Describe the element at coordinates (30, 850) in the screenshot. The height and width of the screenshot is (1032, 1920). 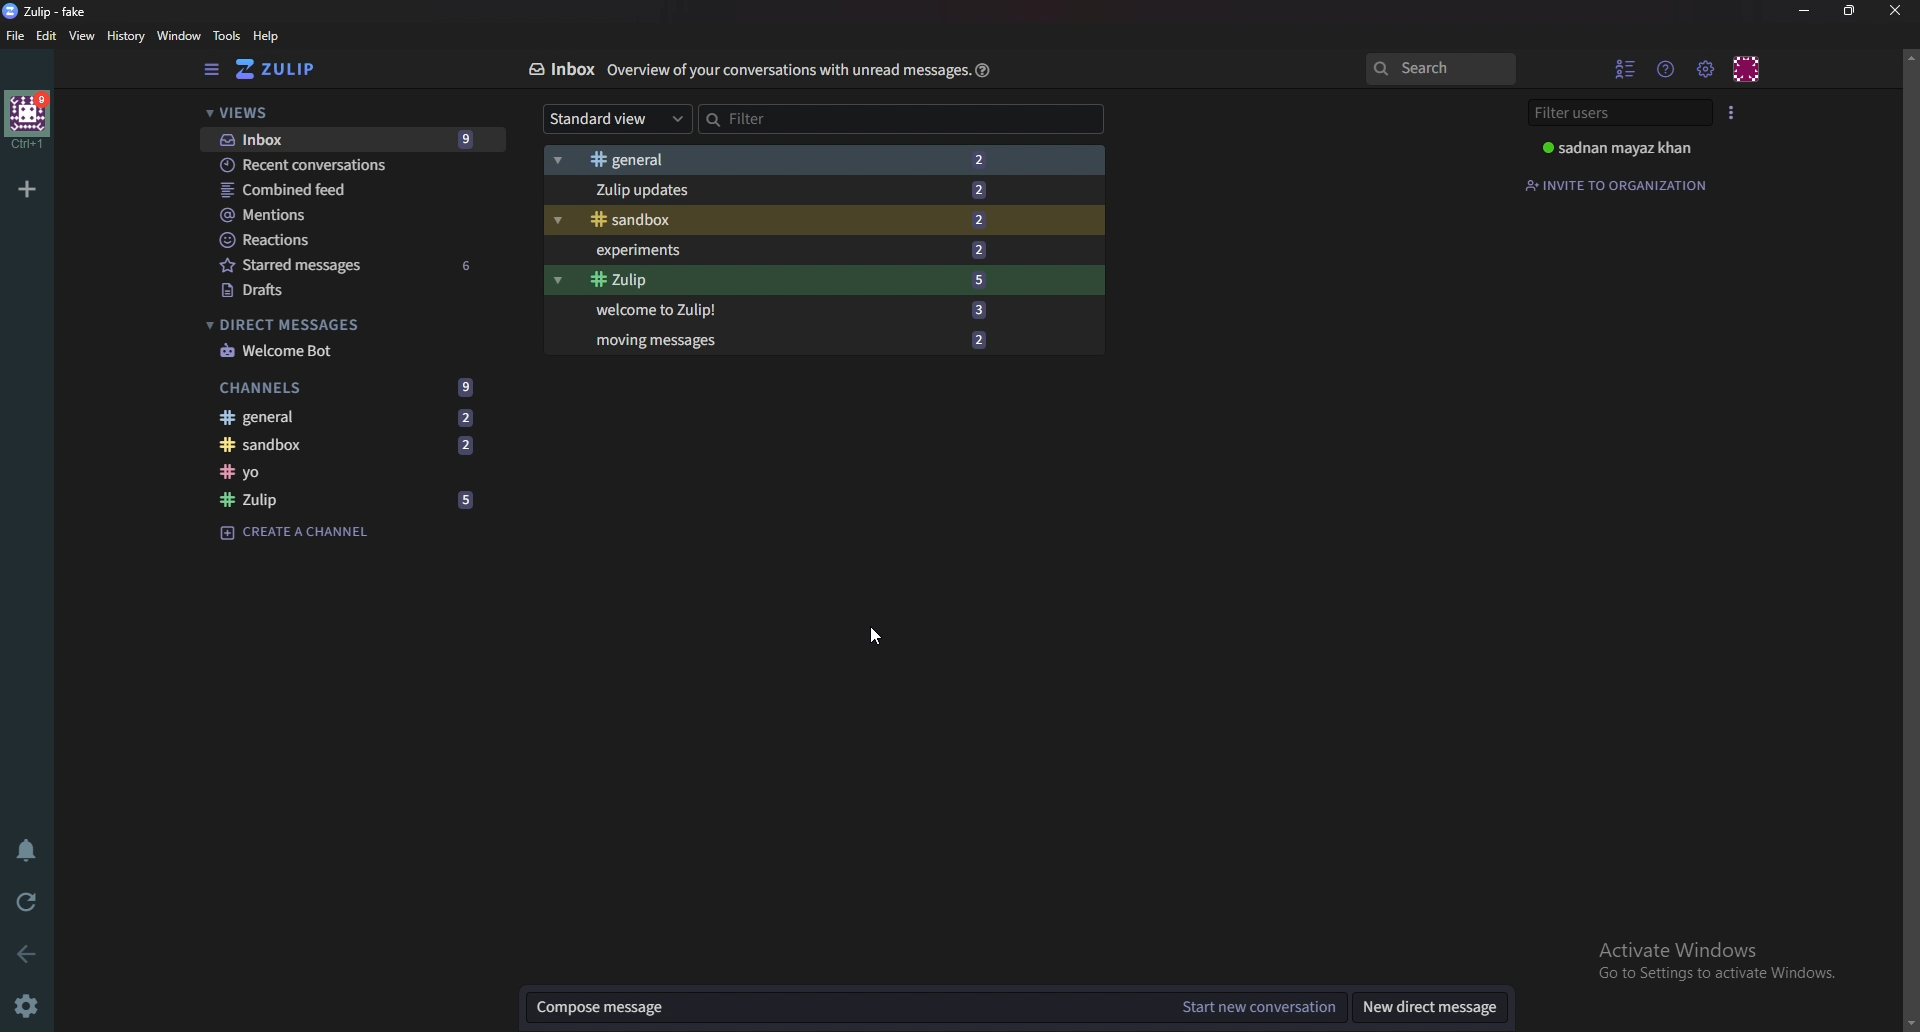
I see `Enable do not disturb` at that location.